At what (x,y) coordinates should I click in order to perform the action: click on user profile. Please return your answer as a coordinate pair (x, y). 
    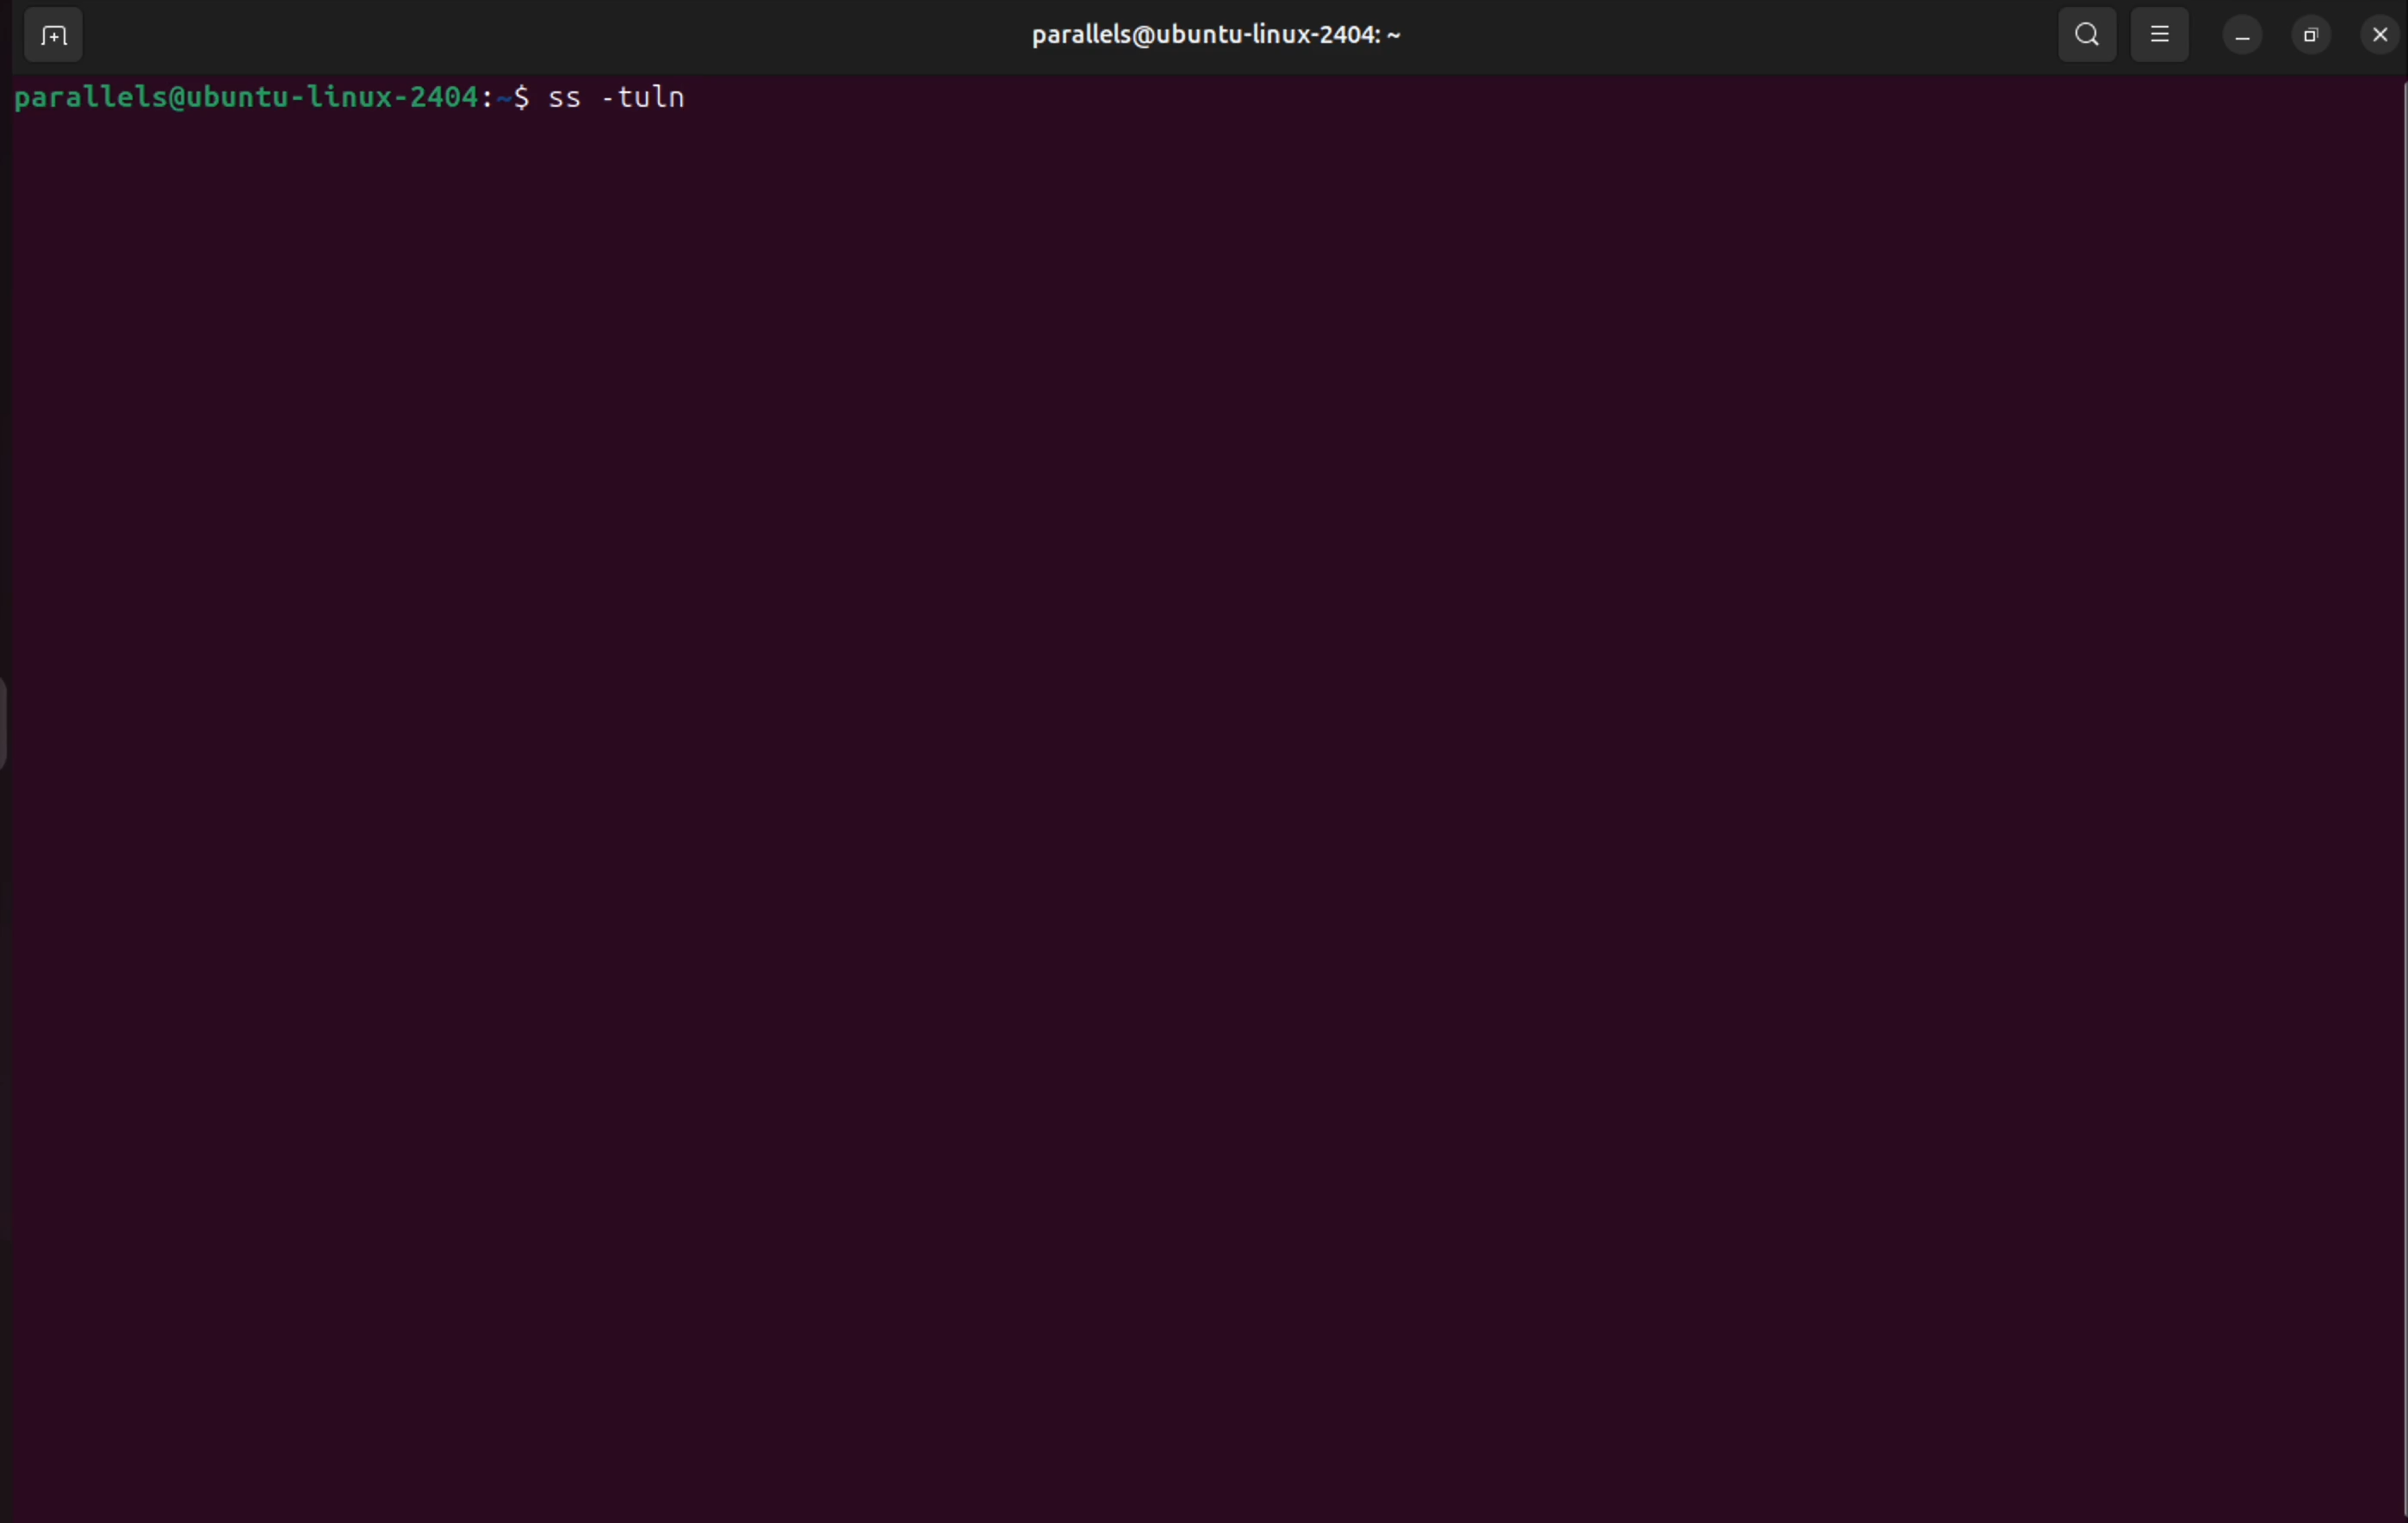
    Looking at the image, I should click on (1244, 39).